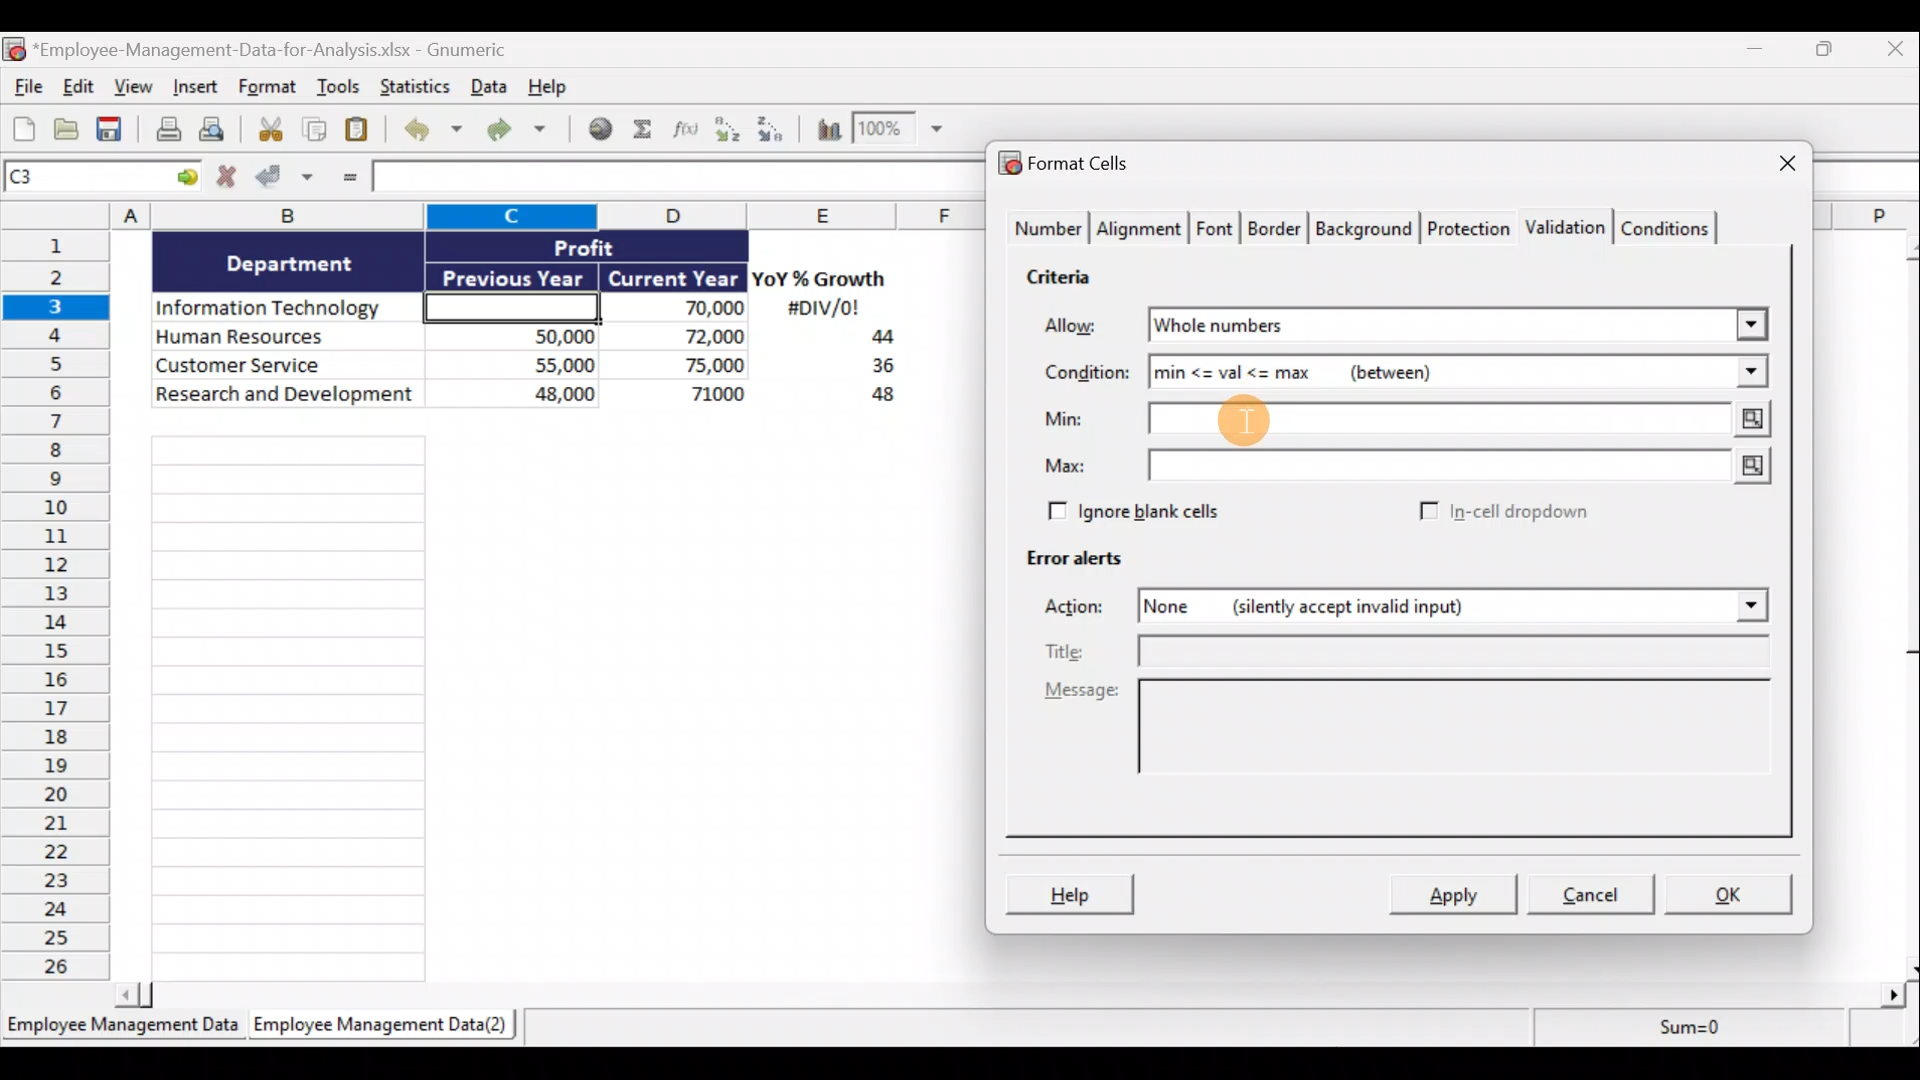  Describe the element at coordinates (645, 131) in the screenshot. I see `Sum into the current cell` at that location.